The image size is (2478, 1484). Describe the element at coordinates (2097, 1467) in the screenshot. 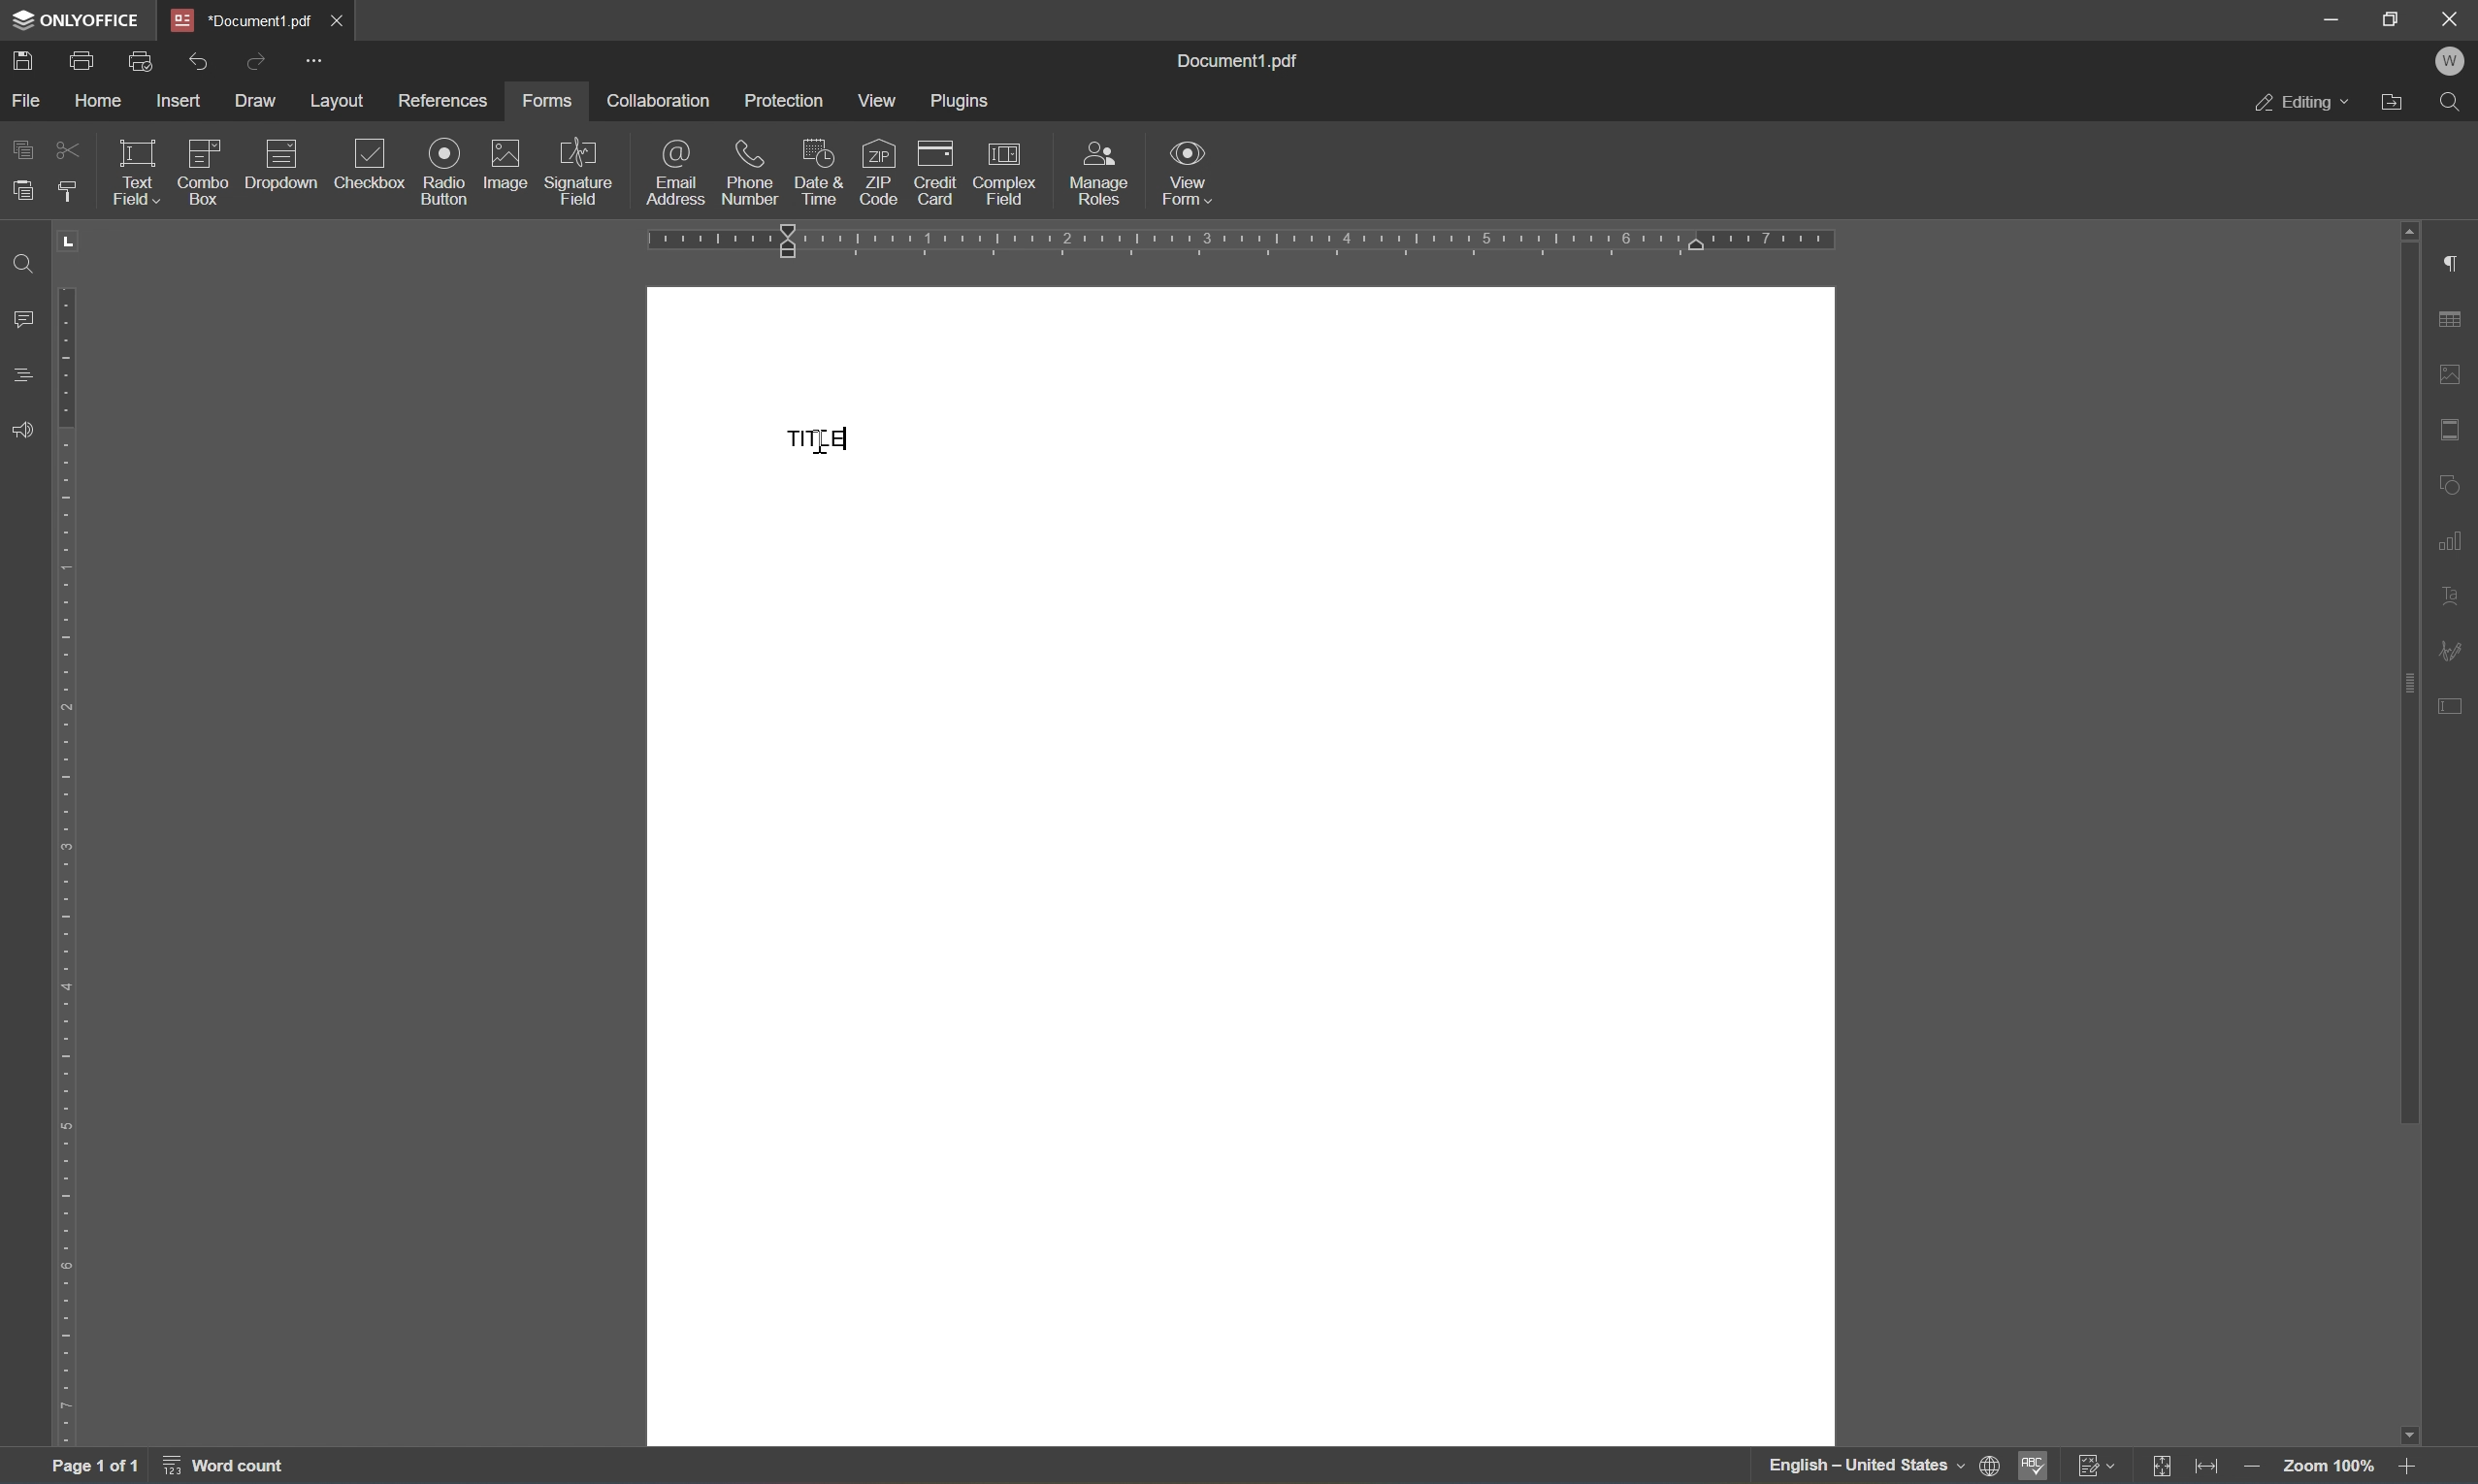

I see `track changes` at that location.